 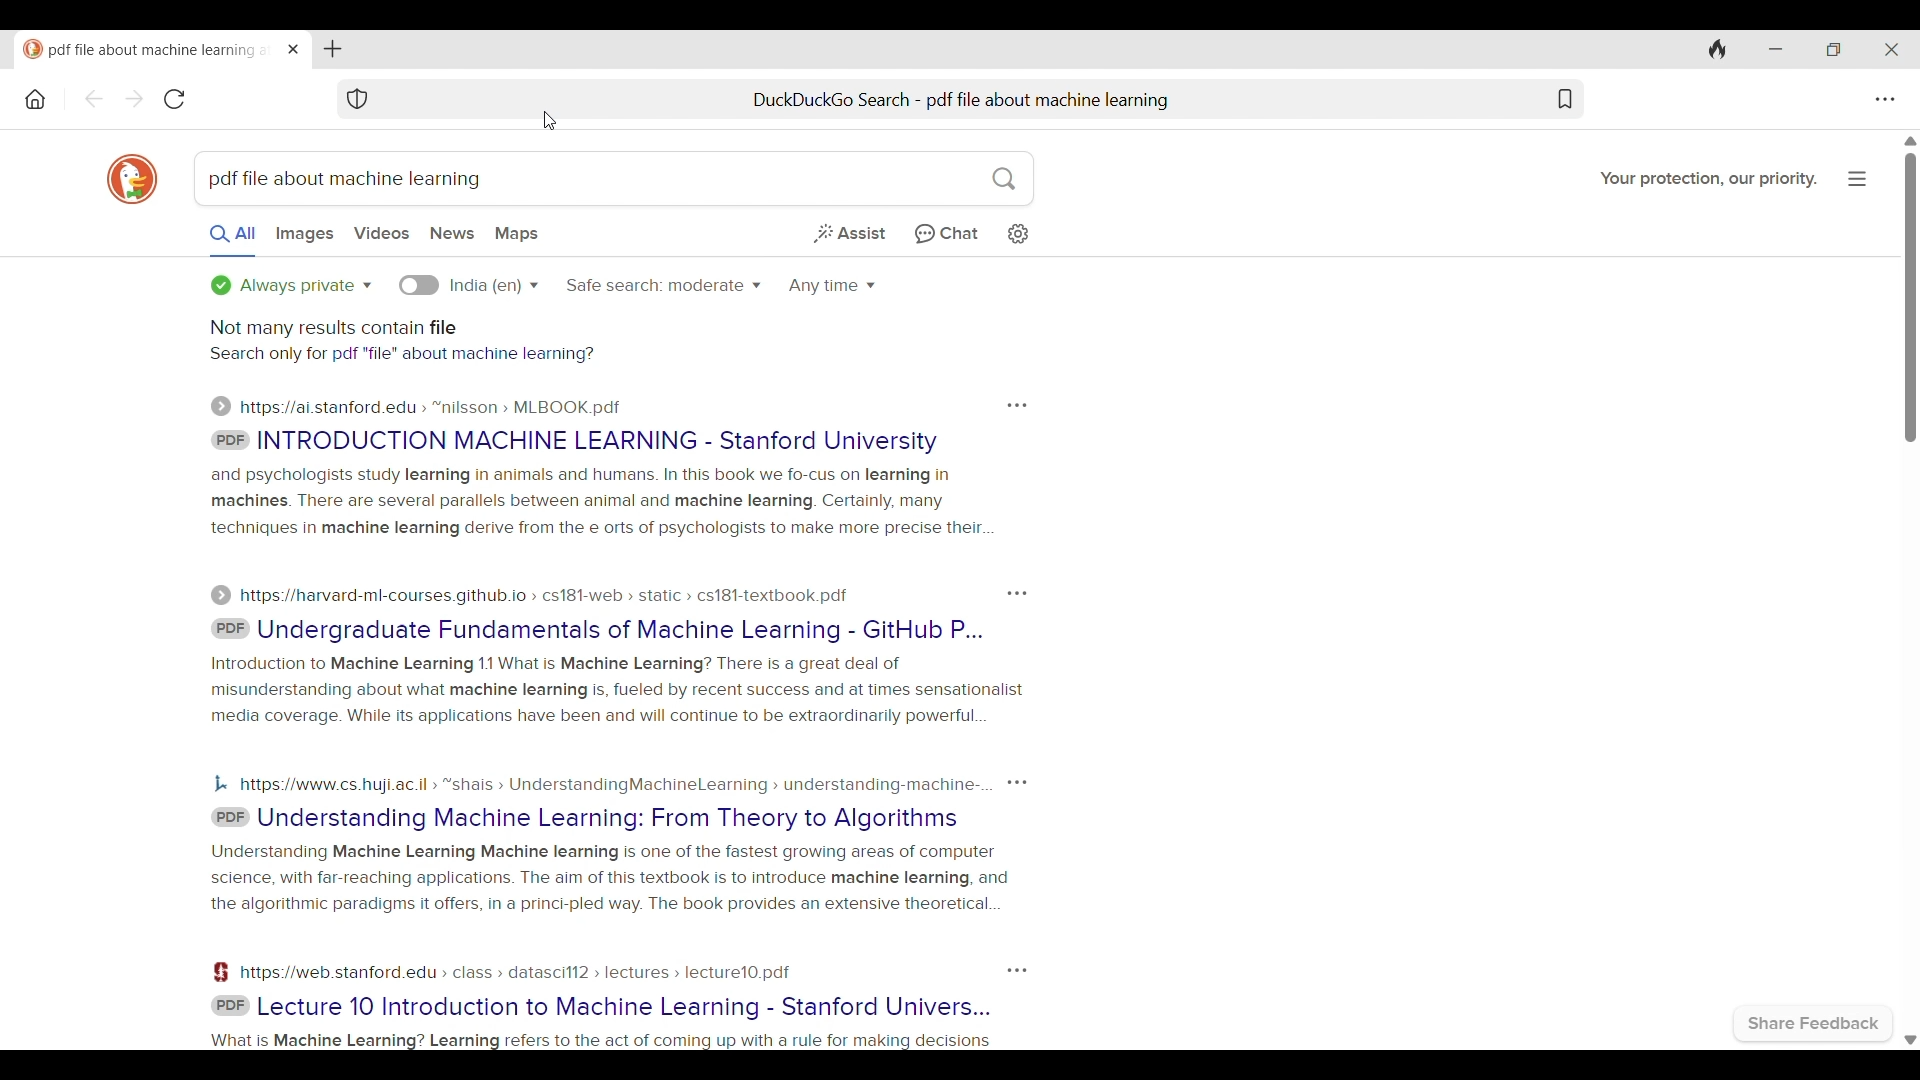 What do you see at coordinates (604, 501) in the screenshot?
I see `and psychologists study learning in animals and humans. In this book we fo-cus on learning in
machines. There are several parallels between animal and machine learning. Certainly, many
techniques in machine learning derive from the e orts of psychologists to make more precise their.` at bounding box center [604, 501].